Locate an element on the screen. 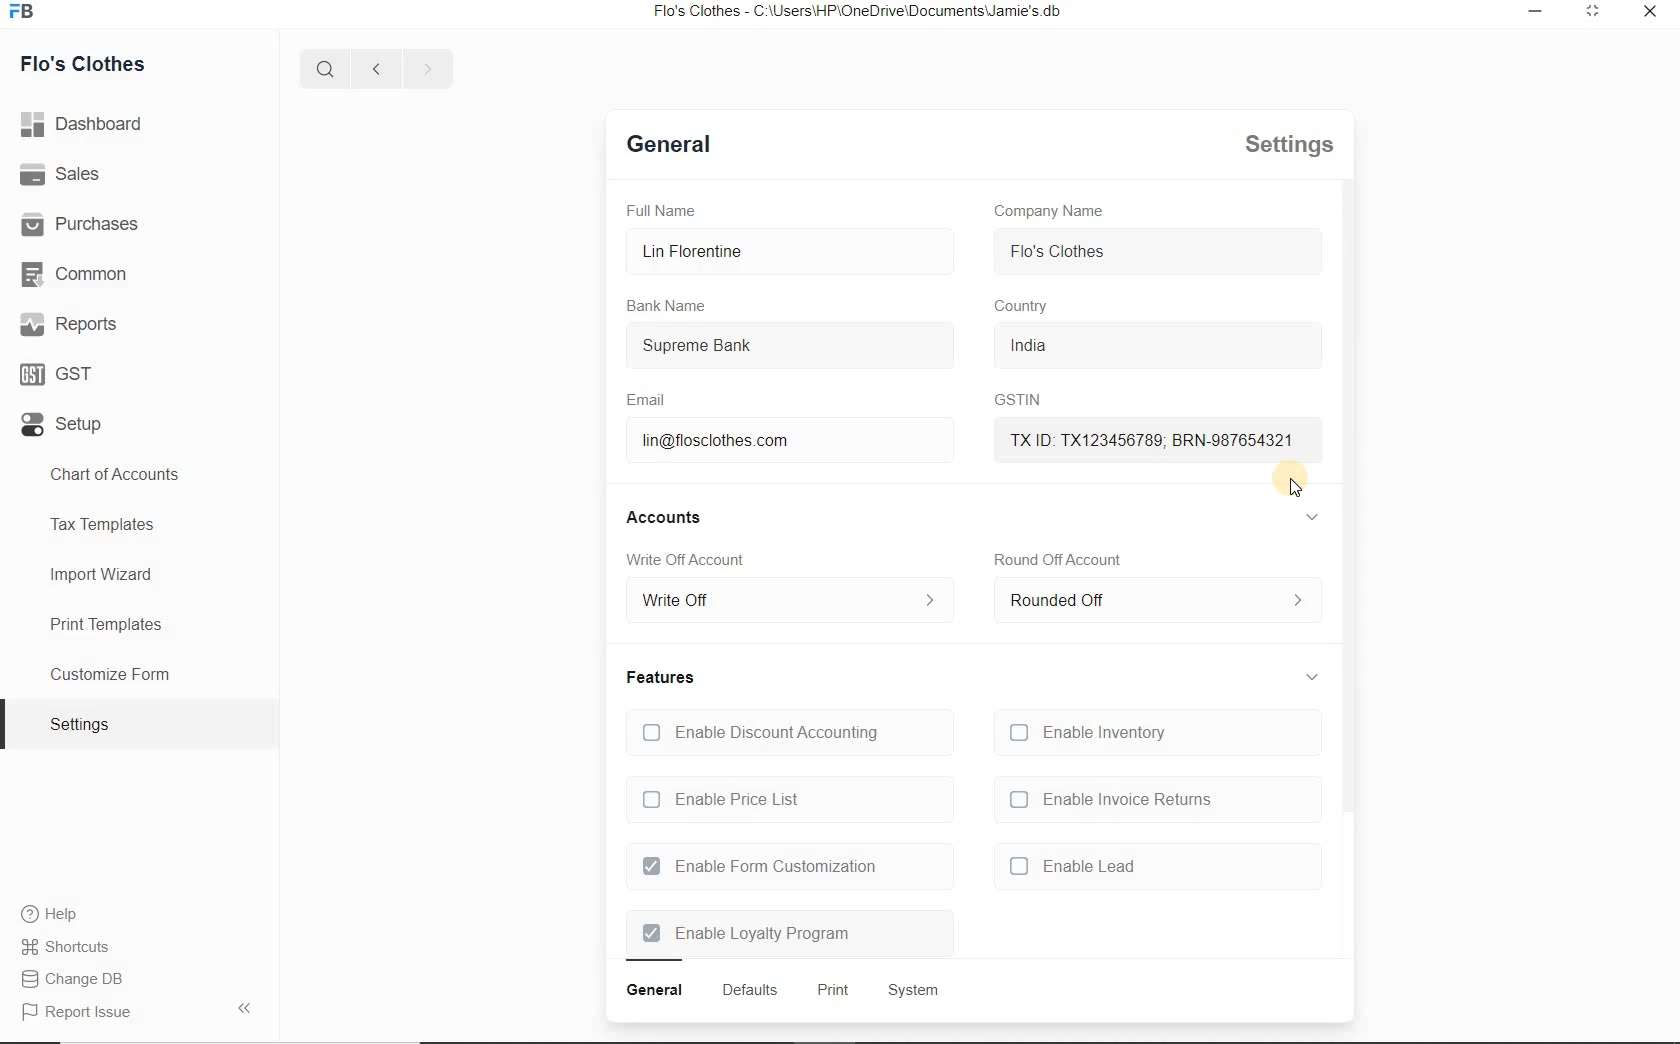  rounded off is located at coordinates (1152, 605).